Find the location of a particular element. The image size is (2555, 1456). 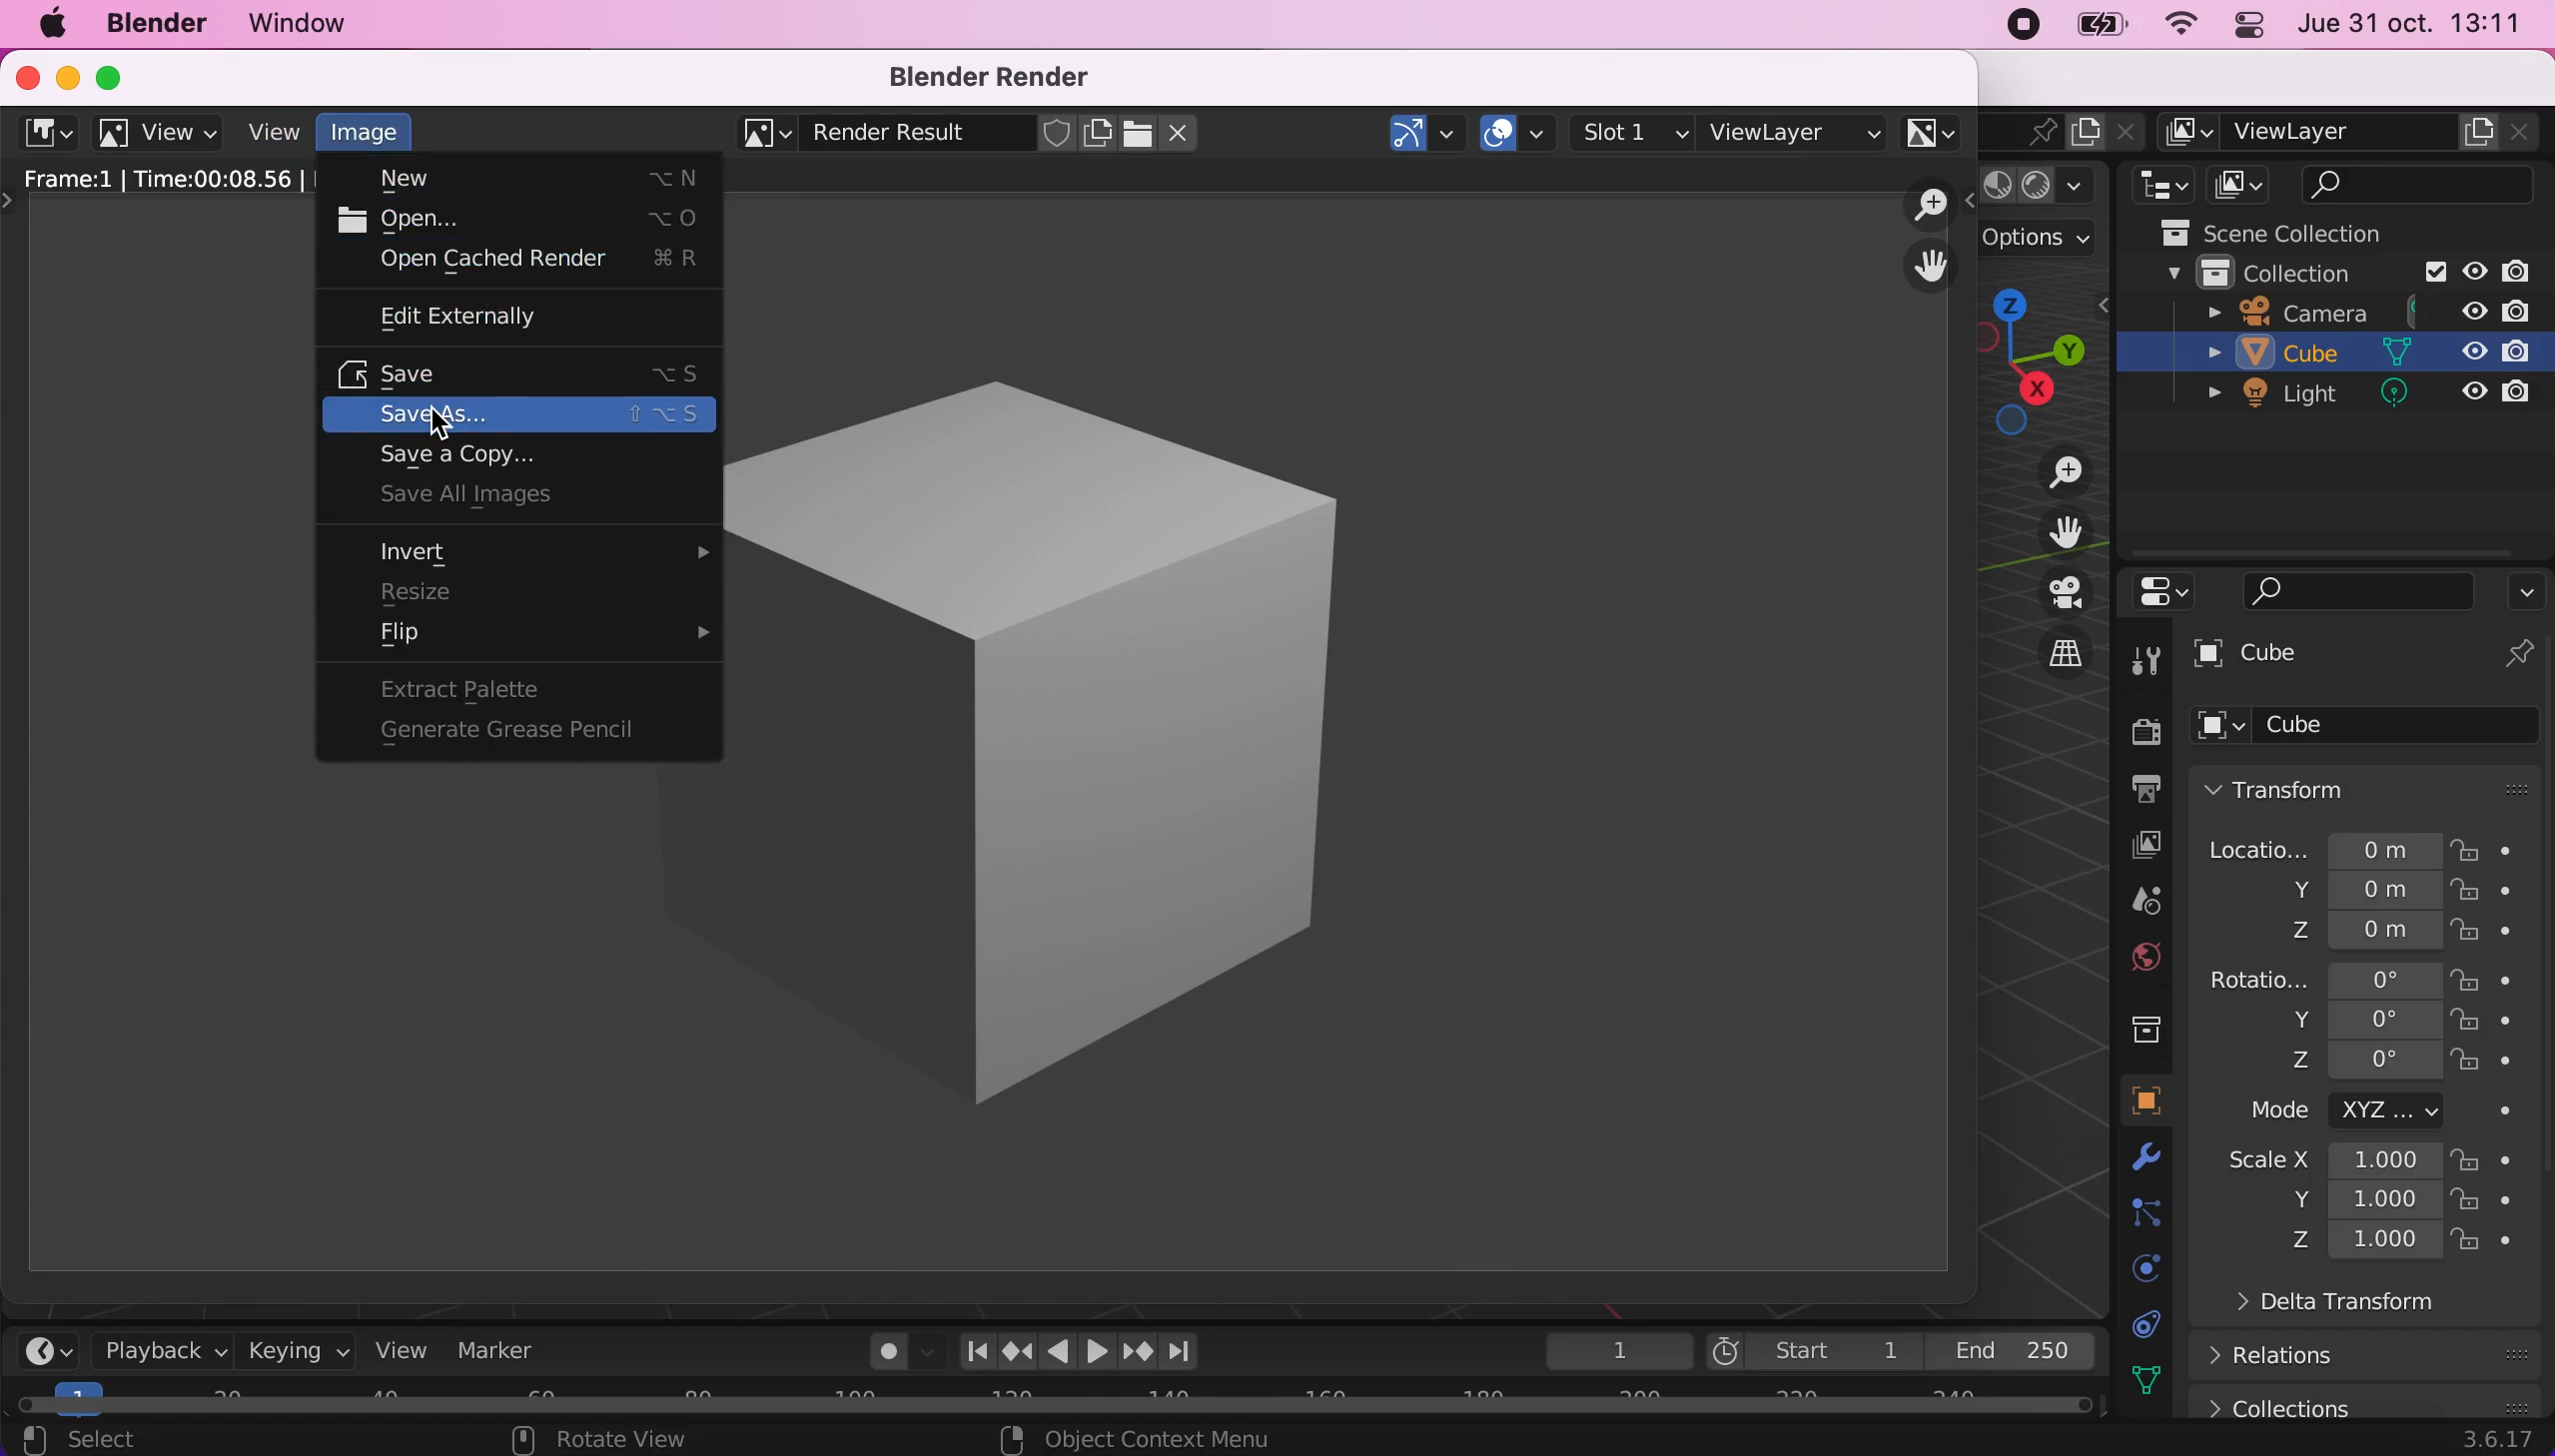

battery is located at coordinates (2108, 30).